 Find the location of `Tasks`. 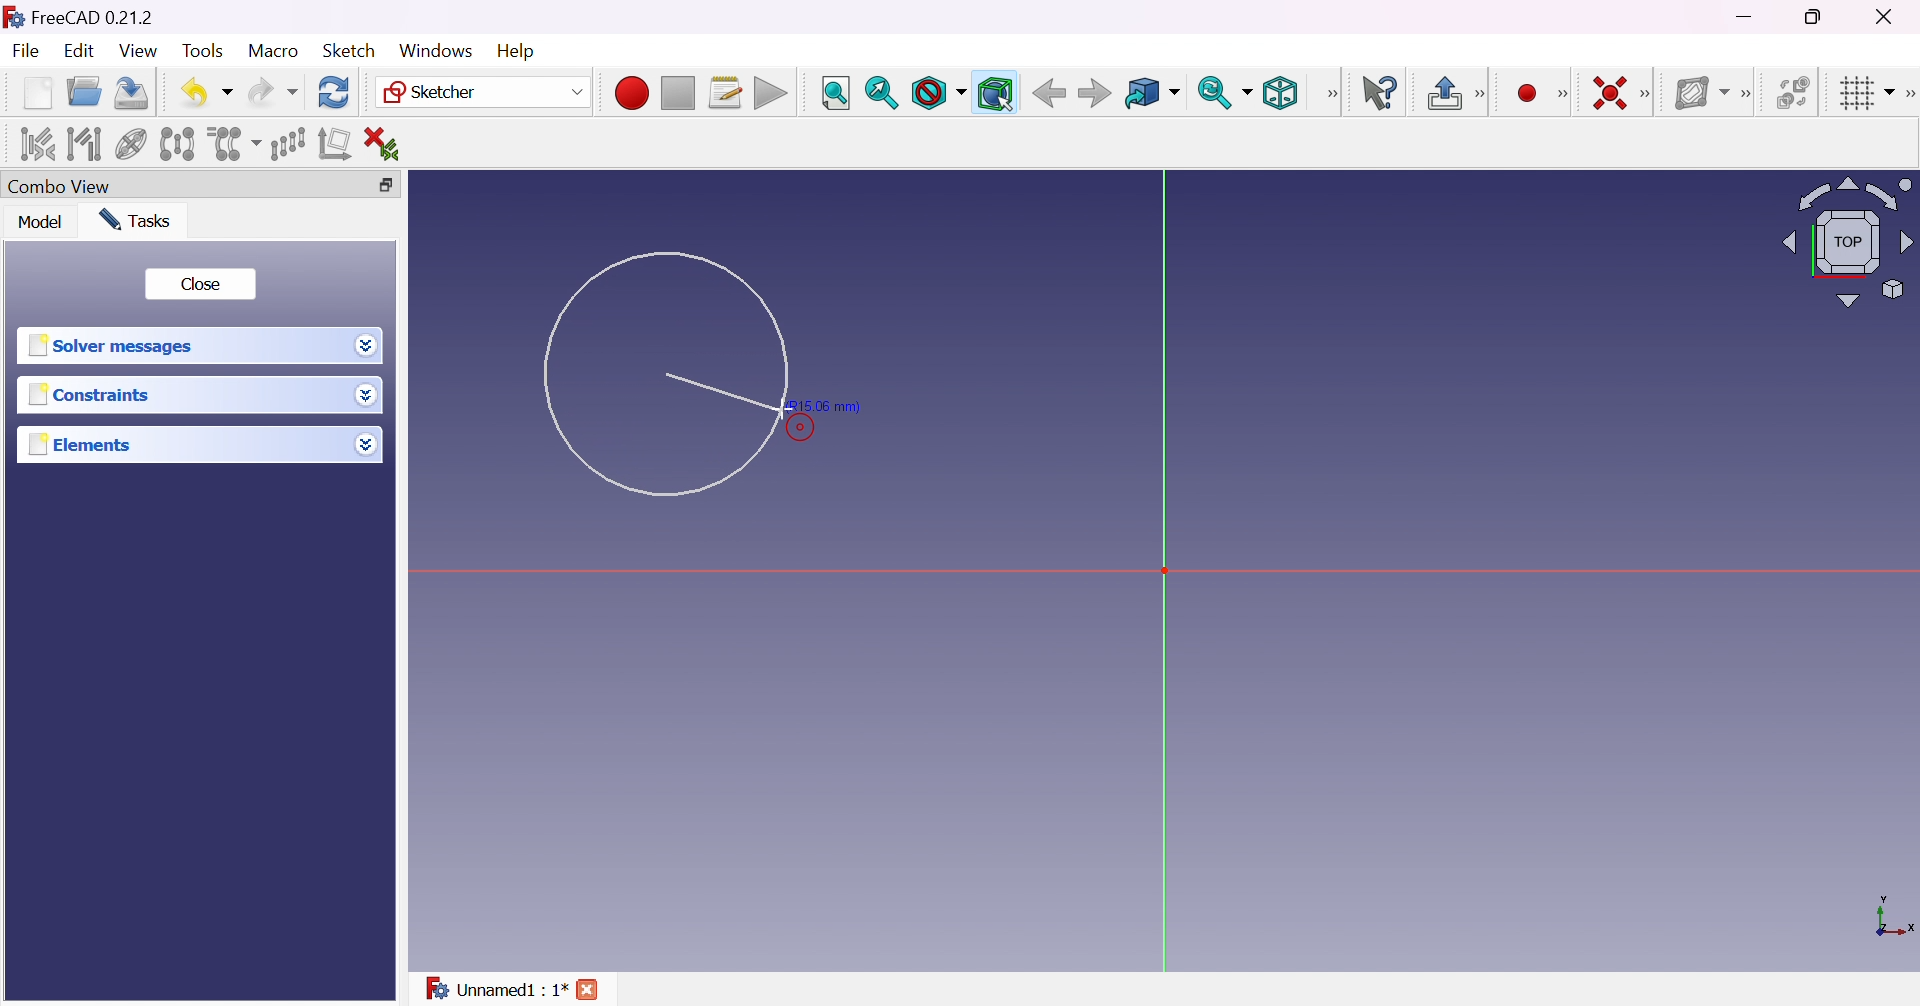

Tasks is located at coordinates (134, 219).